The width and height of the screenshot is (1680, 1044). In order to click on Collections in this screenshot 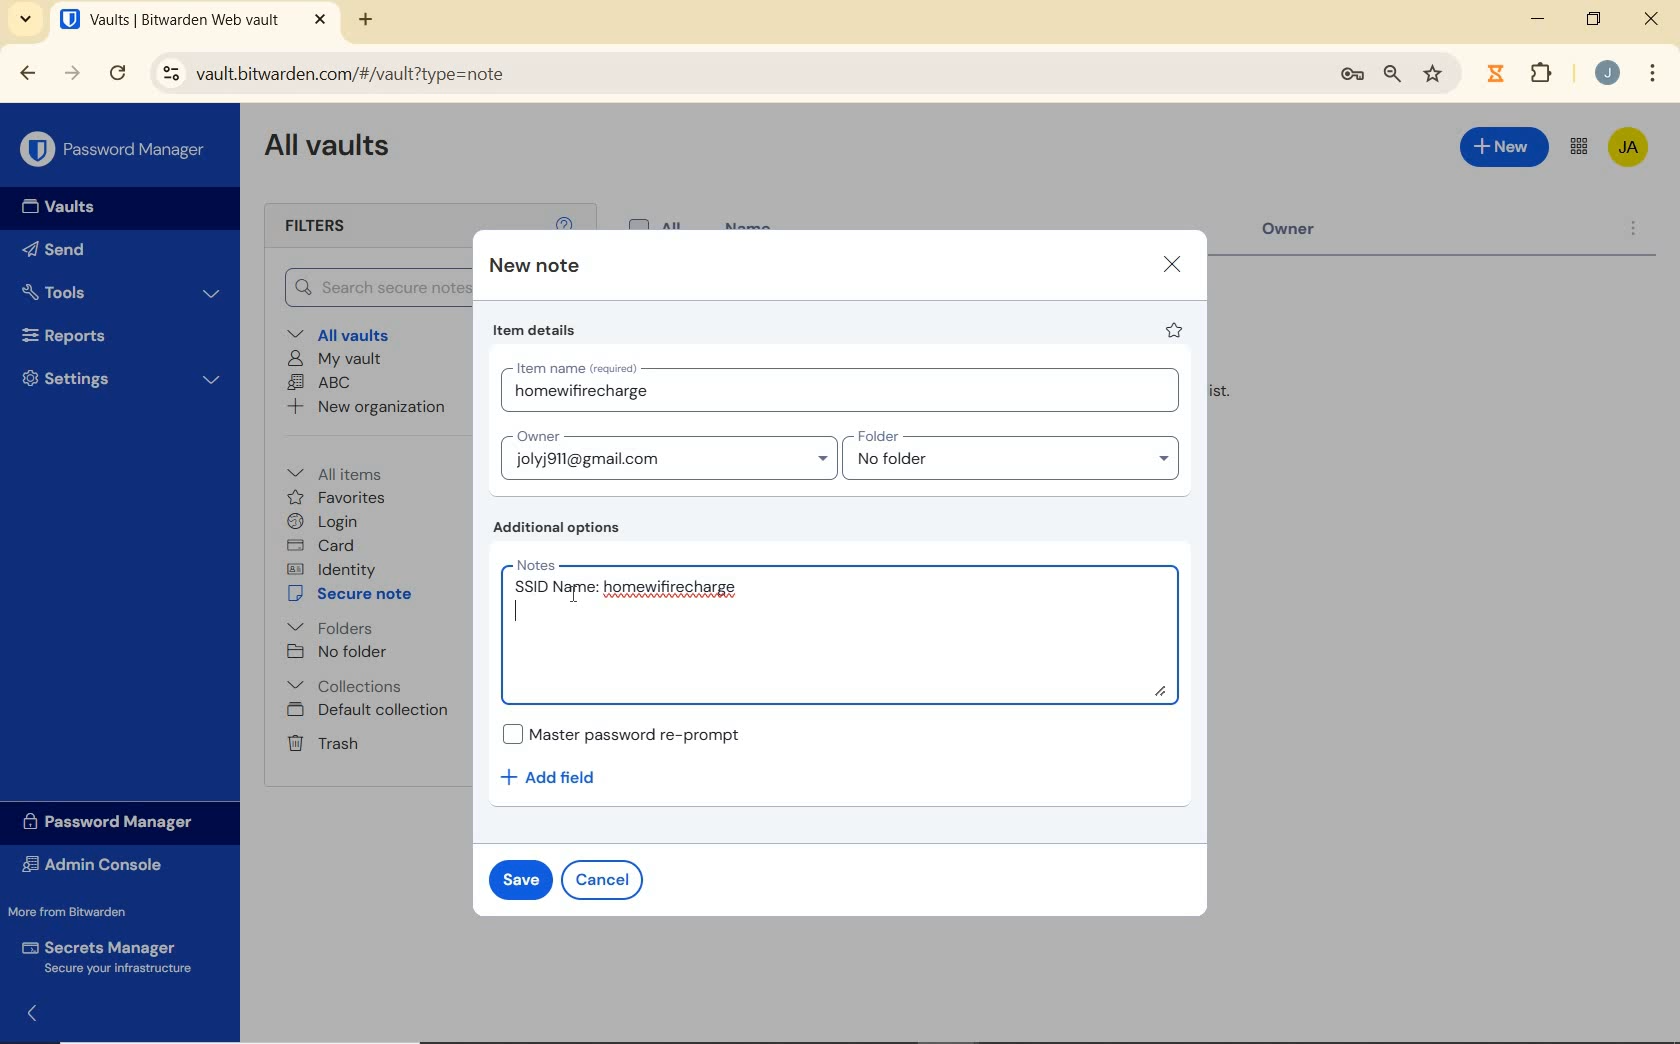, I will do `click(349, 685)`.